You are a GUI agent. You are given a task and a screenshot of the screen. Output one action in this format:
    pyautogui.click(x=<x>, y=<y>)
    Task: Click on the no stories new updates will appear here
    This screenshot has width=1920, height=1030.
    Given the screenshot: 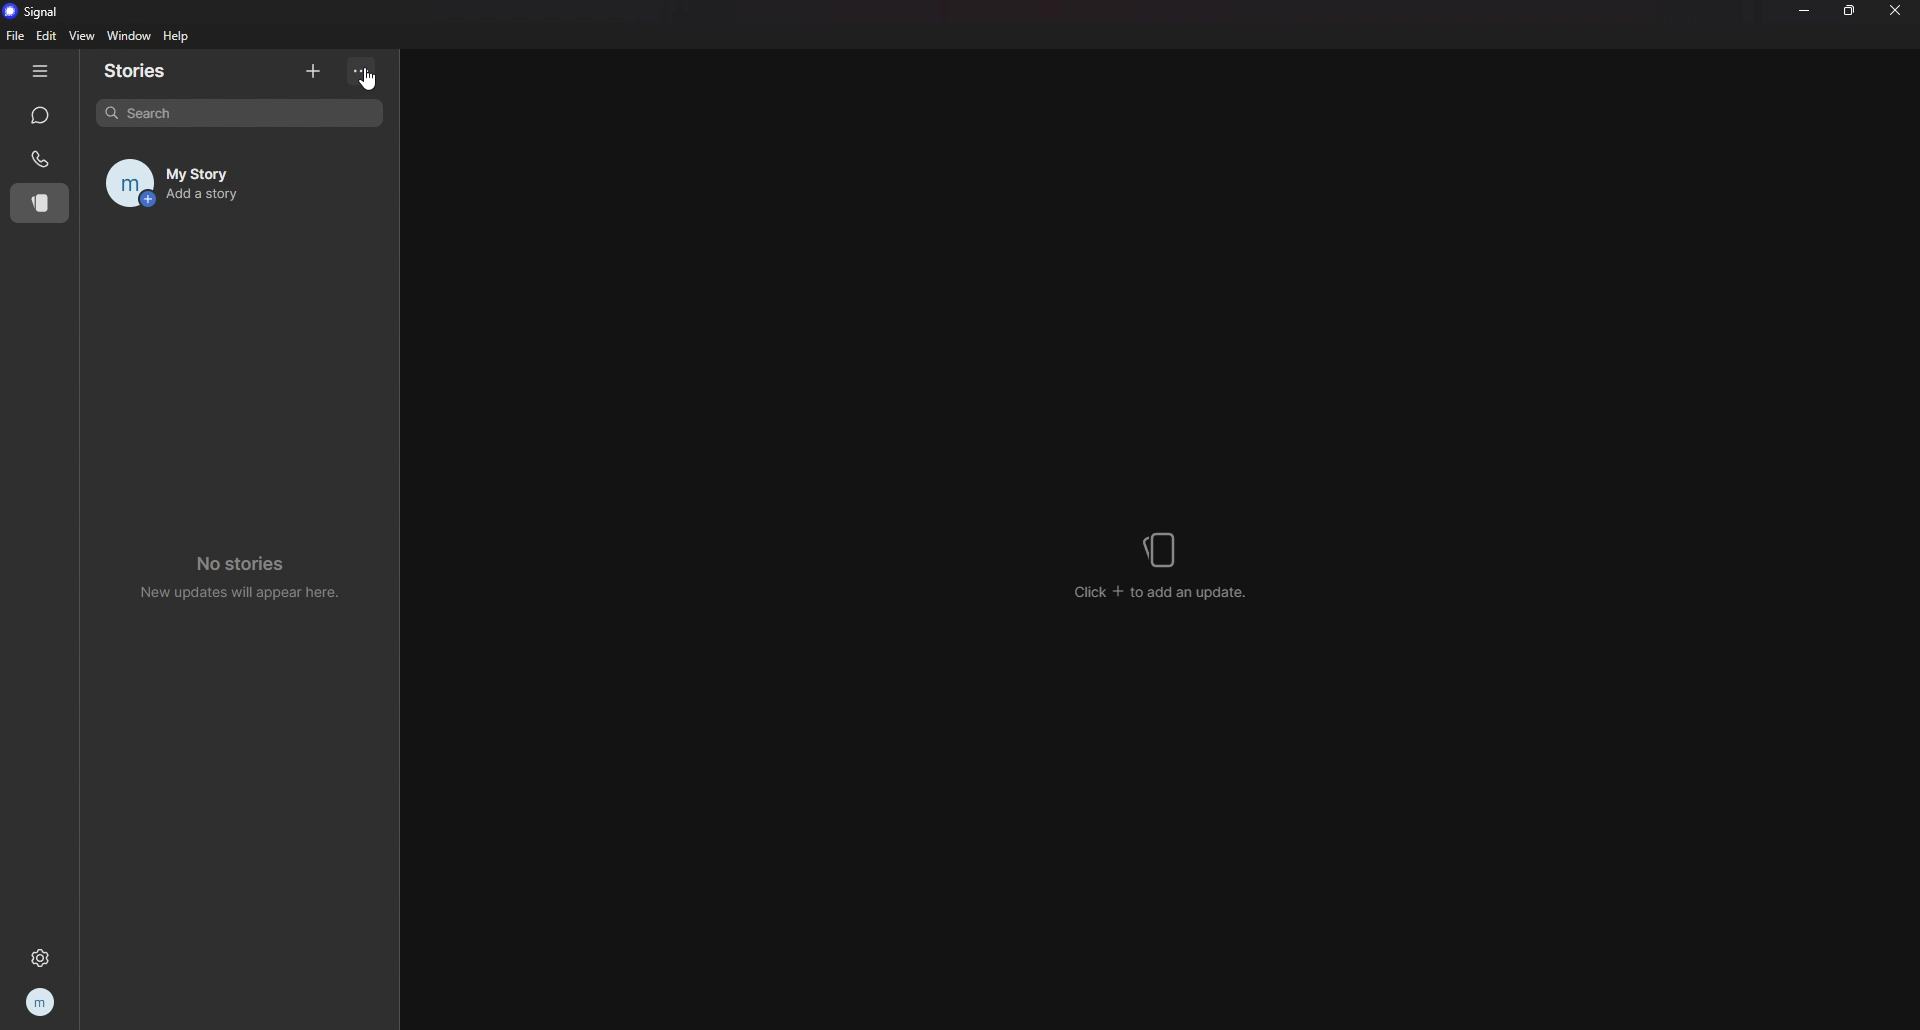 What is the action you would take?
    pyautogui.click(x=242, y=575)
    